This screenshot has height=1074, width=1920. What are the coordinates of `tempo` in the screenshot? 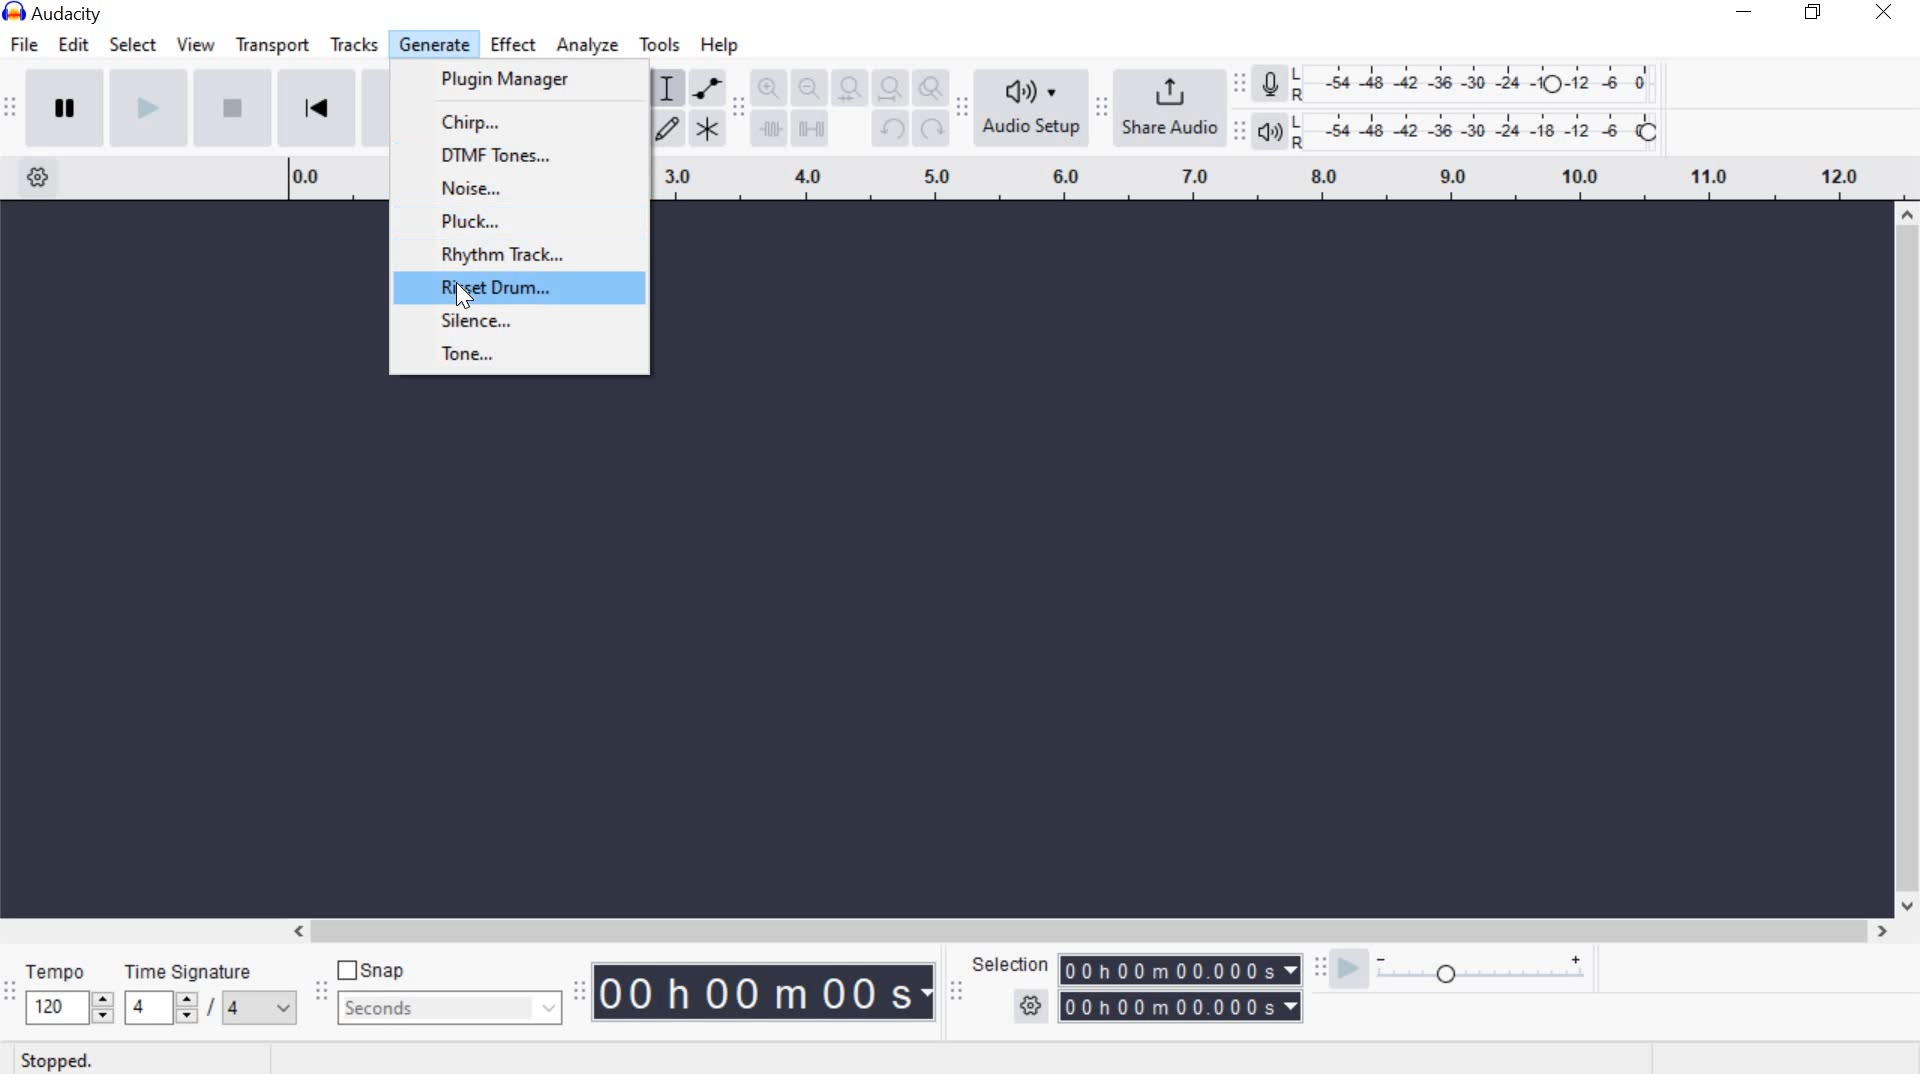 It's located at (68, 996).